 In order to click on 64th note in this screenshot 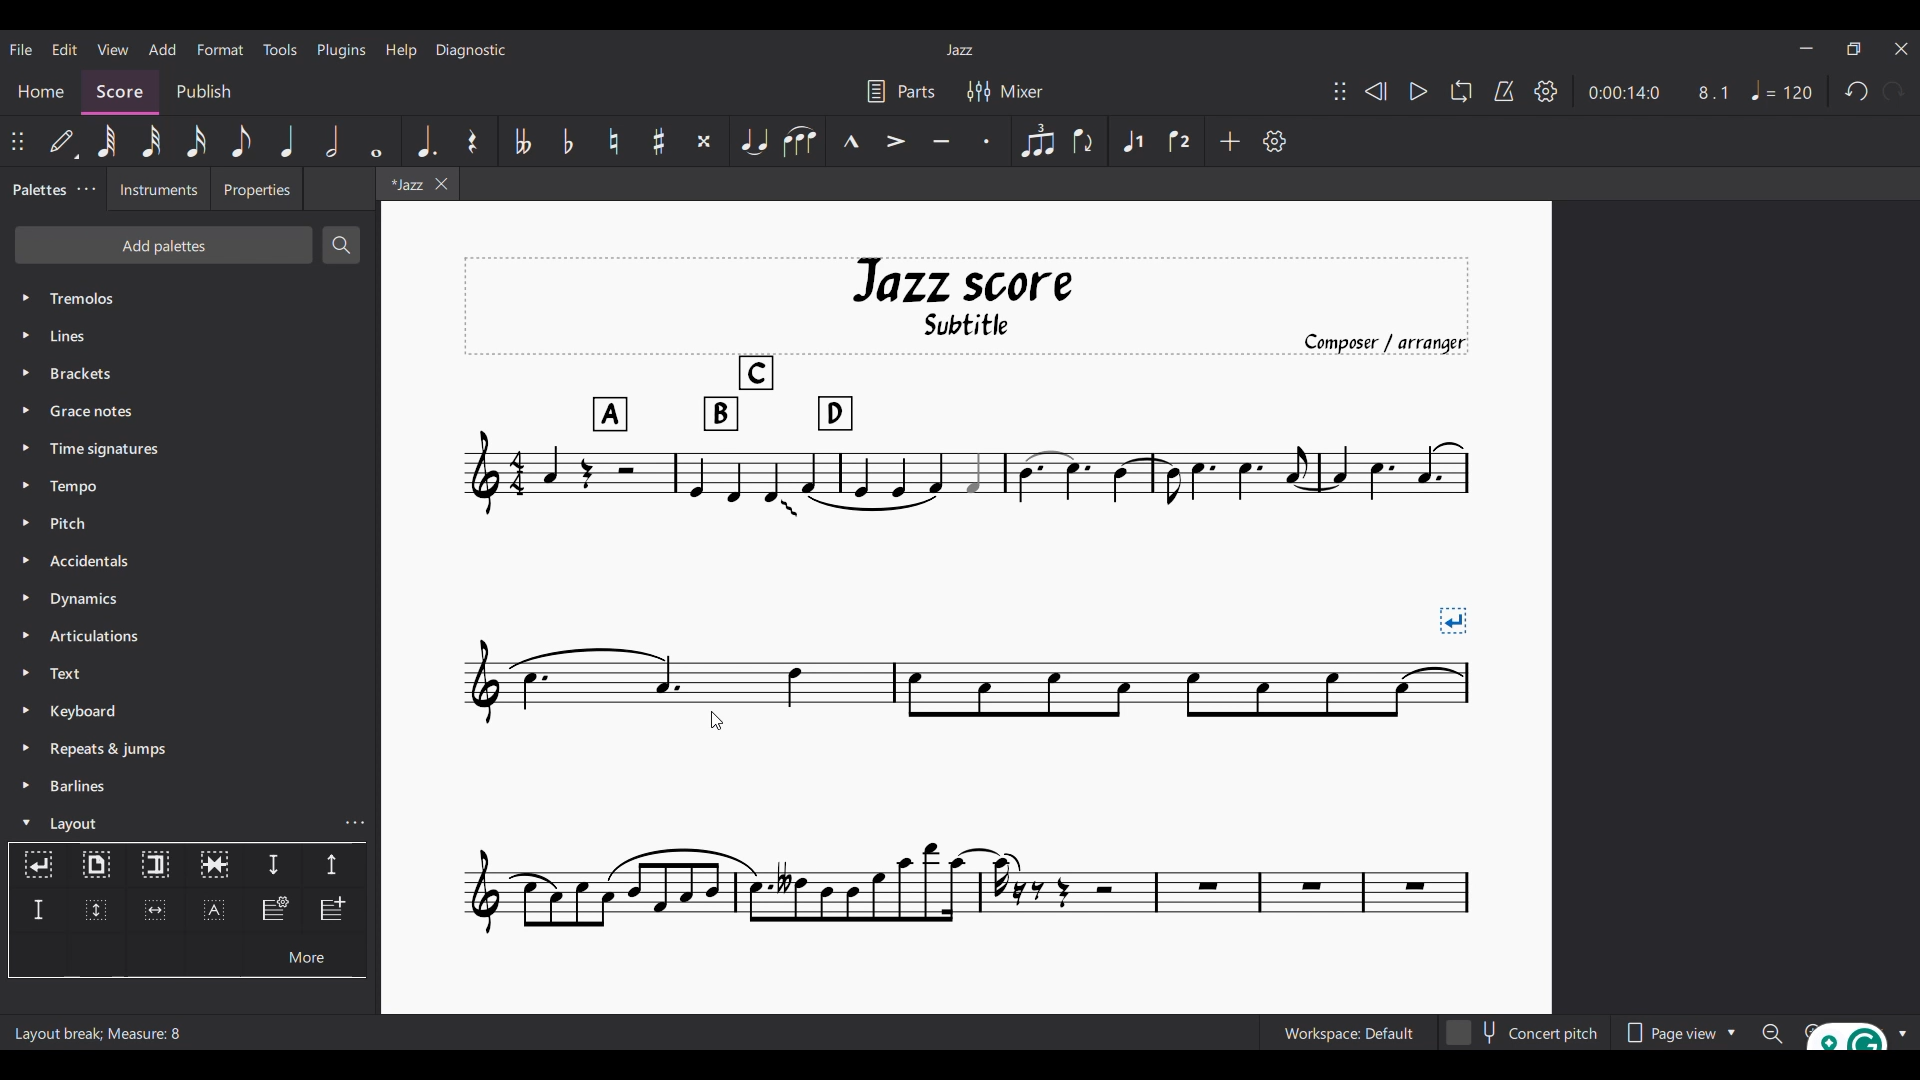, I will do `click(109, 142)`.